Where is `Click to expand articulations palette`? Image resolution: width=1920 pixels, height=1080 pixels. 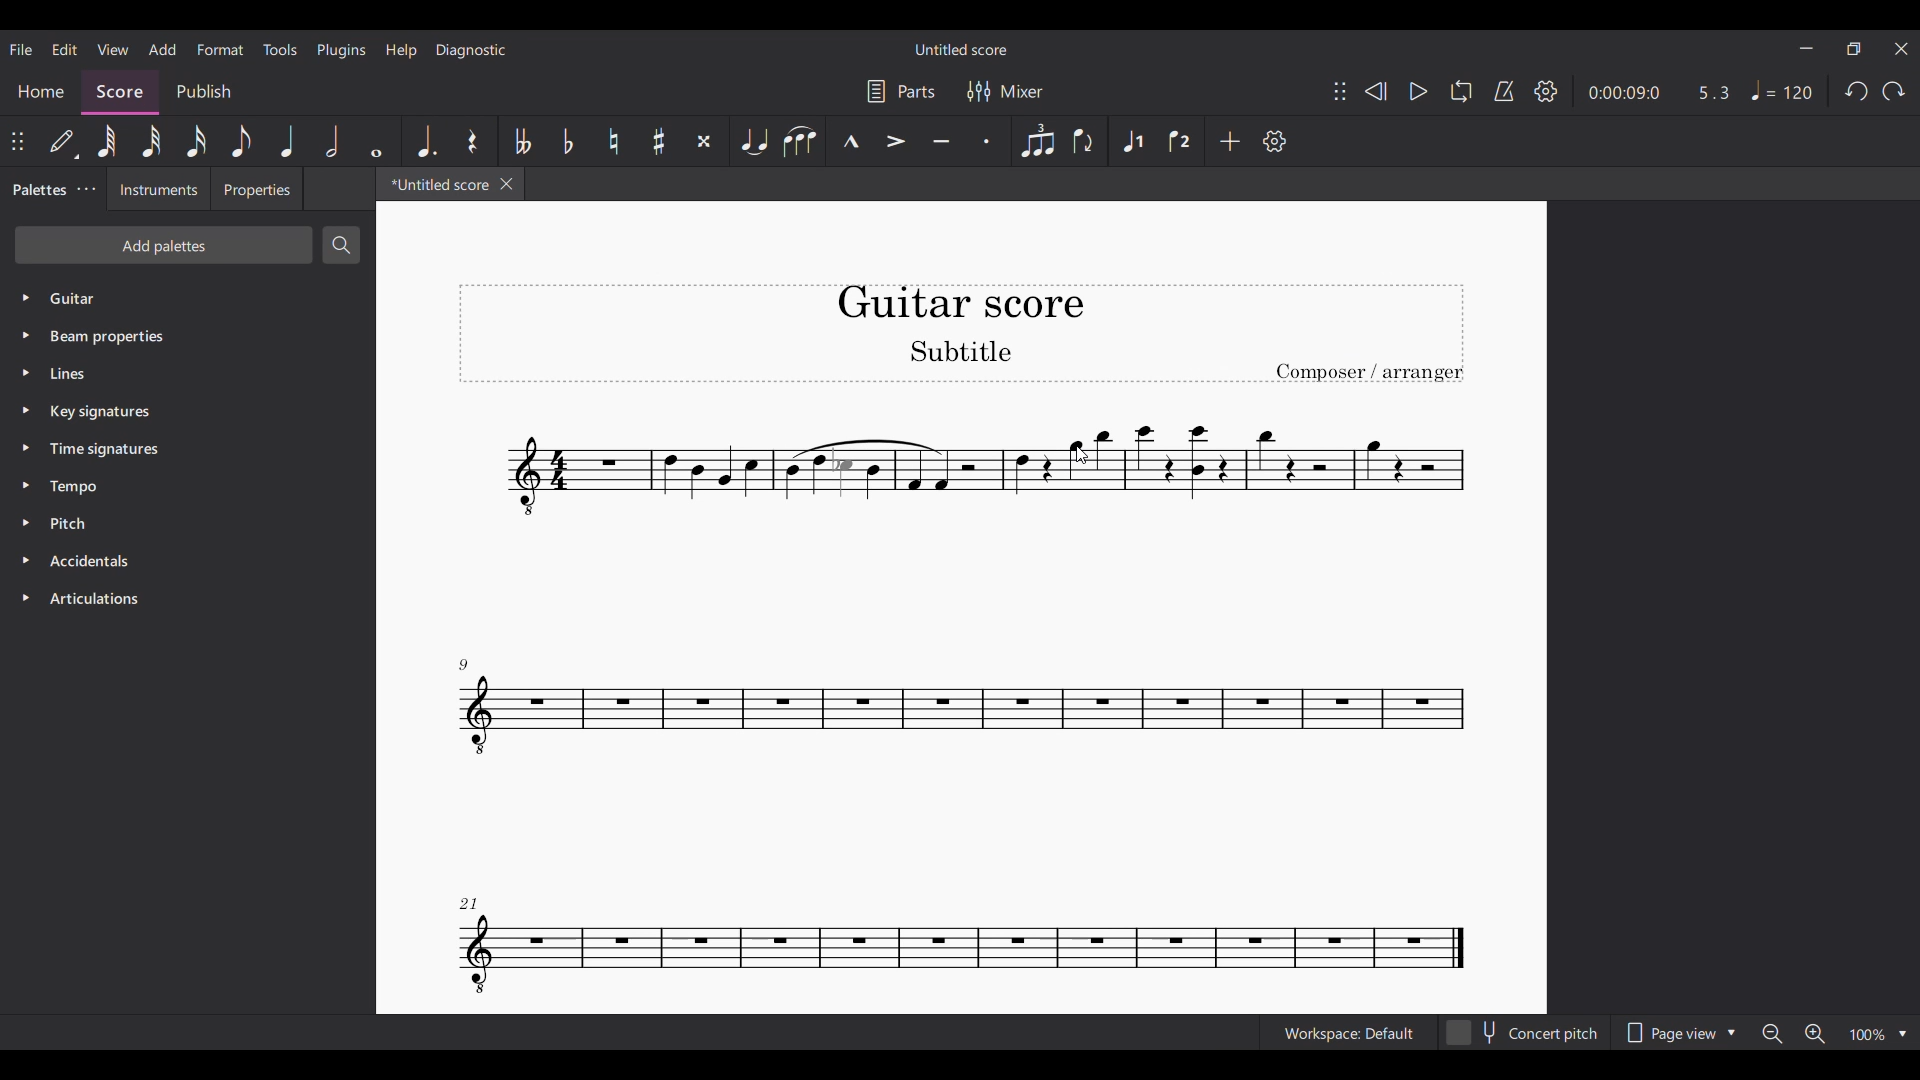
Click to expand articulations palette is located at coordinates (25, 597).